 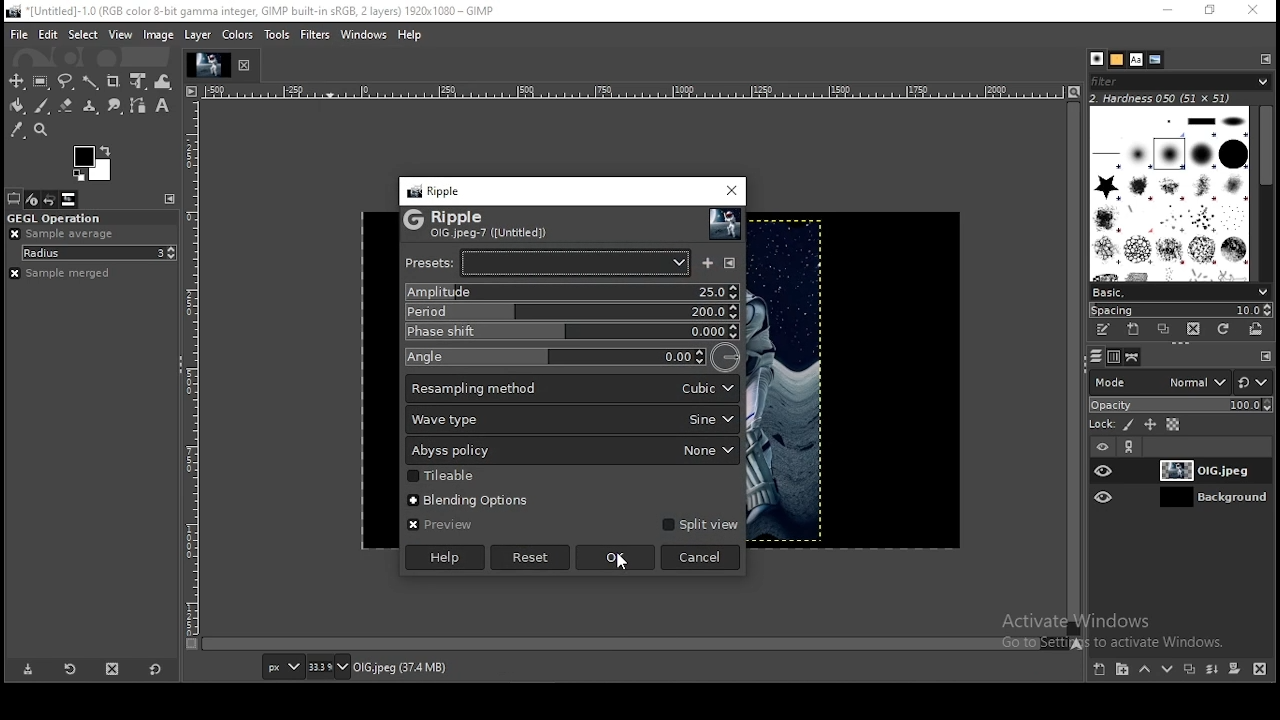 What do you see at coordinates (1100, 424) in the screenshot?
I see `lock:` at bounding box center [1100, 424].